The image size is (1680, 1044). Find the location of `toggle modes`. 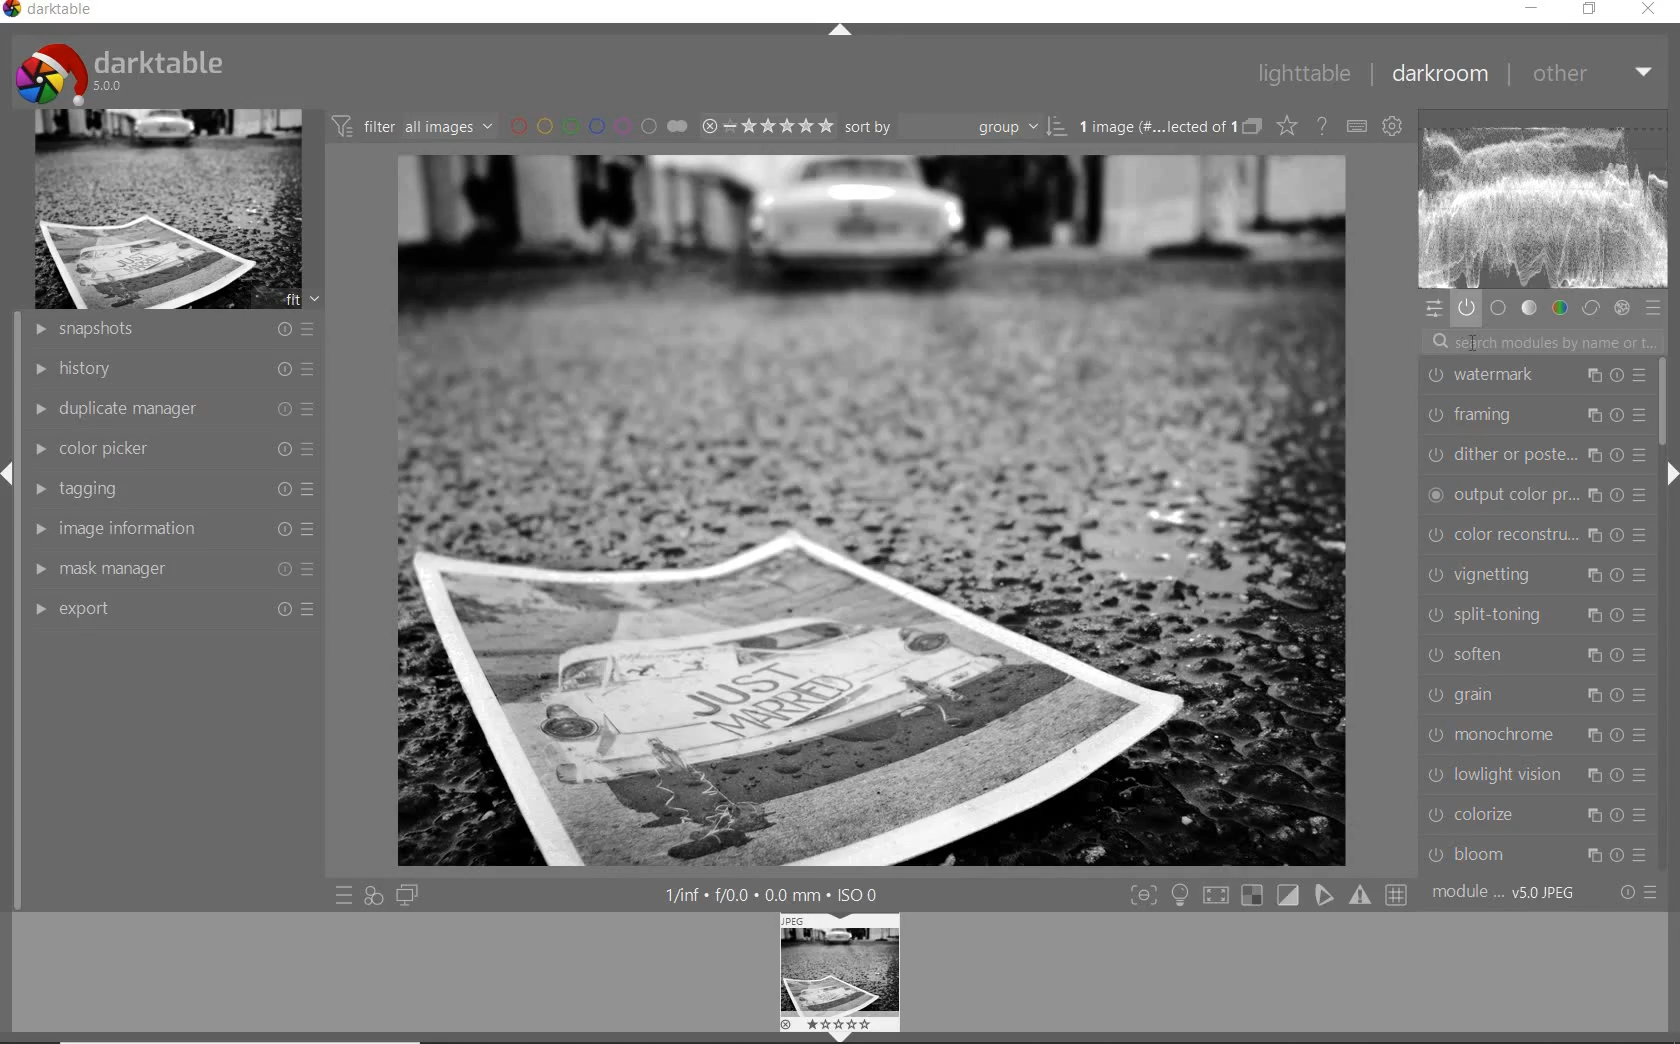

toggle modes is located at coordinates (1270, 893).